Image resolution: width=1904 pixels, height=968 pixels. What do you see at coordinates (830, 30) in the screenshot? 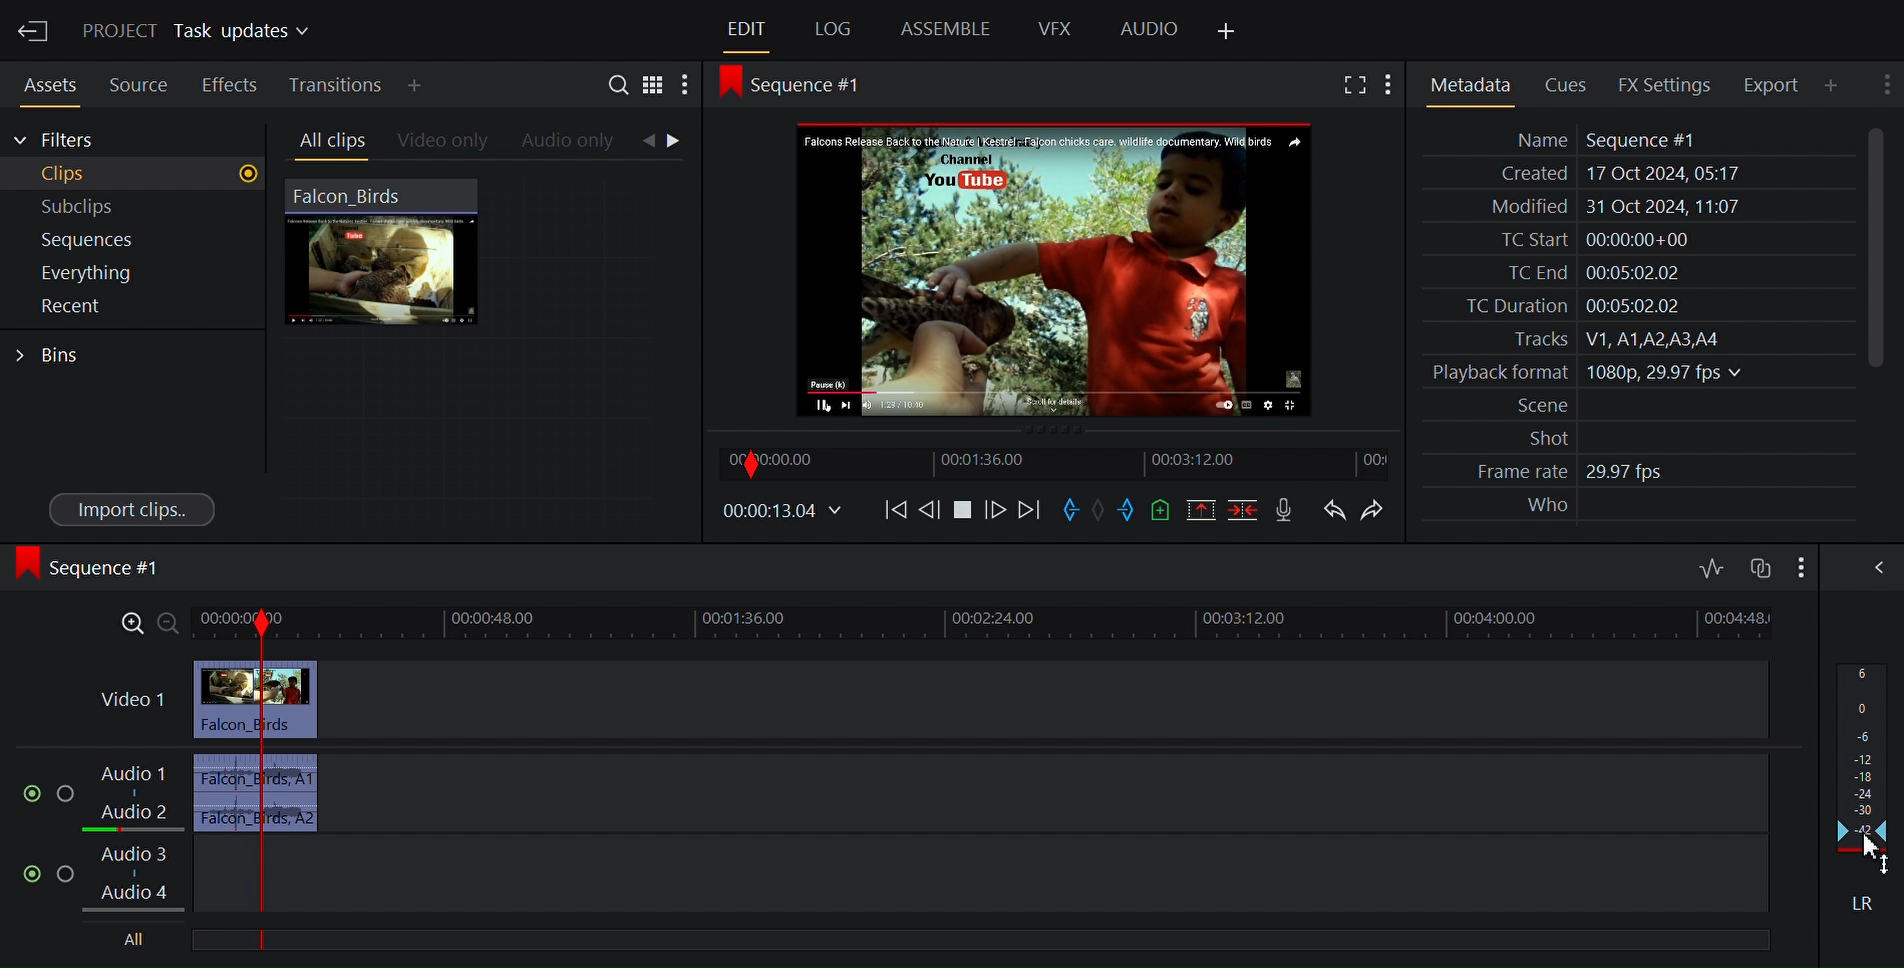
I see `Log` at bounding box center [830, 30].